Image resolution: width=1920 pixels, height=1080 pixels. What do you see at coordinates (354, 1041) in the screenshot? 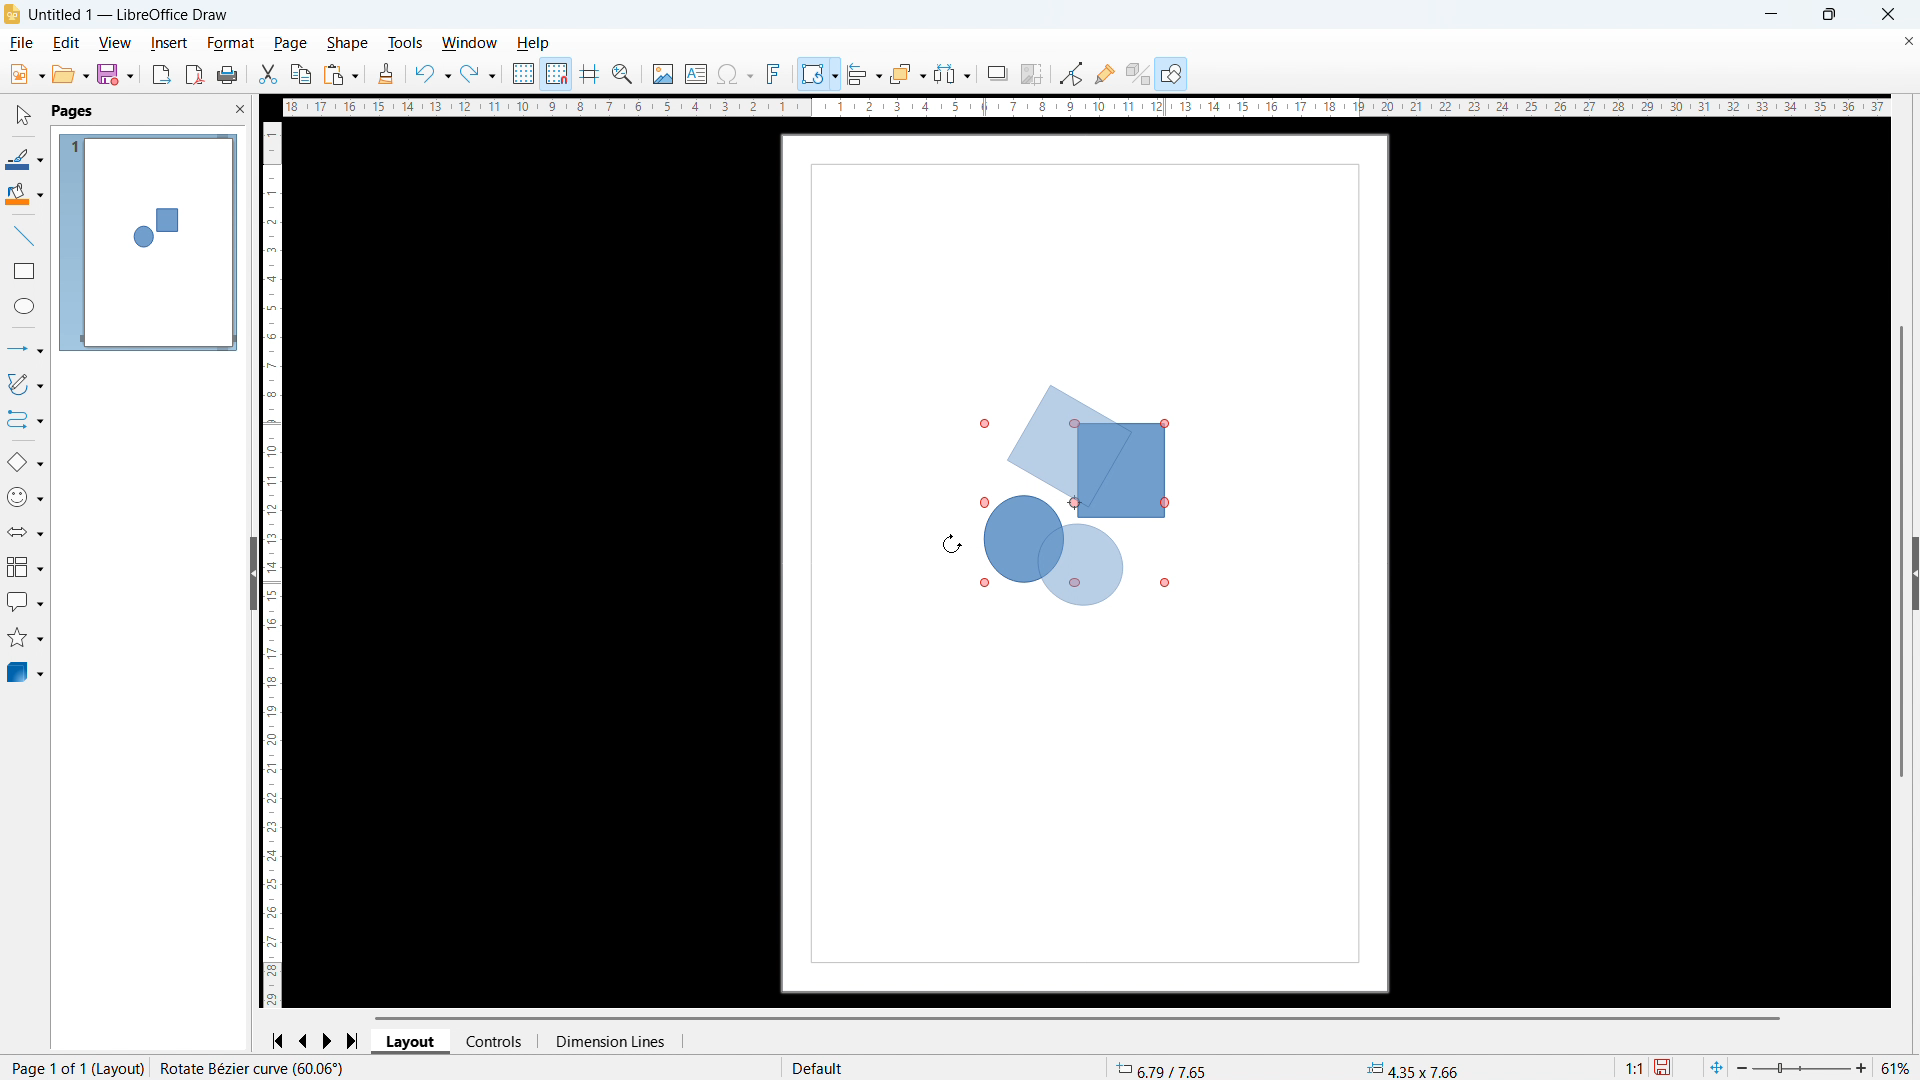
I see `Go to last page ` at bounding box center [354, 1041].